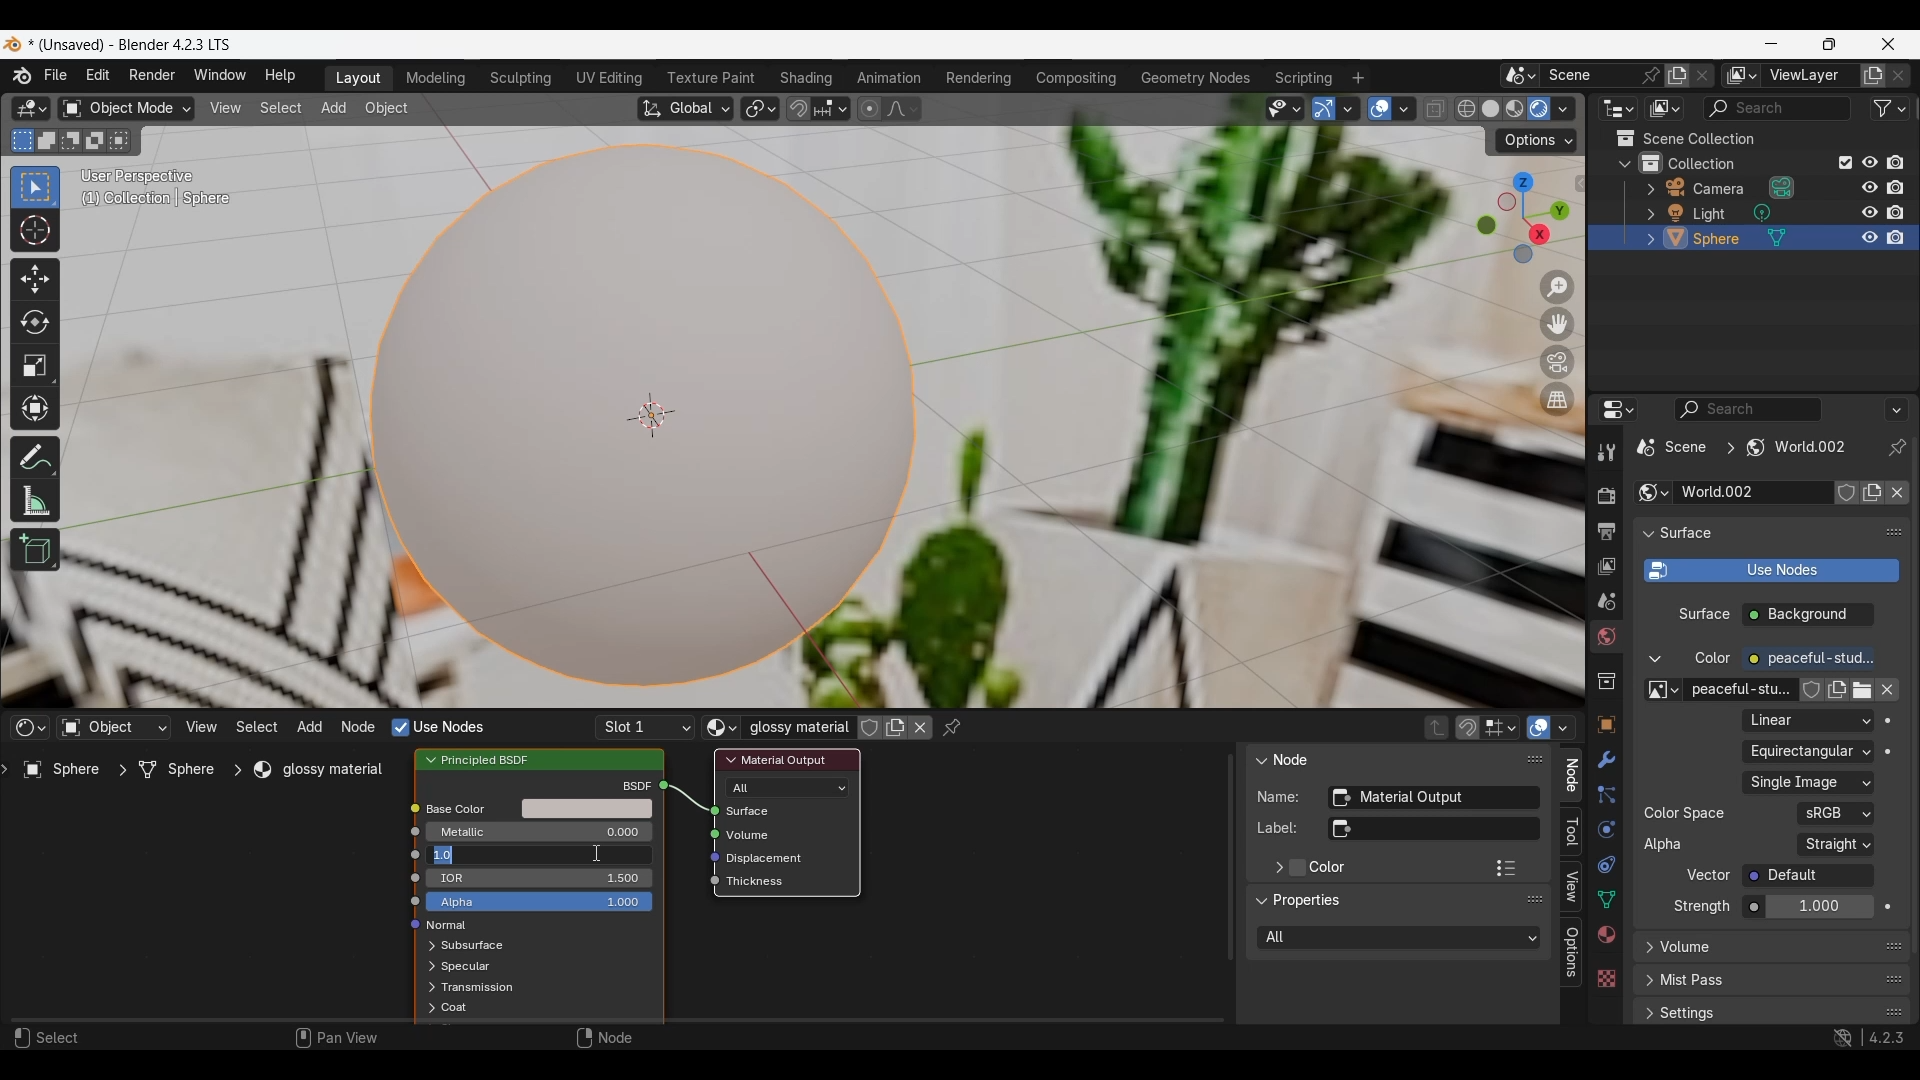 The height and width of the screenshot is (1080, 1920). What do you see at coordinates (702, 833) in the screenshot?
I see `icon` at bounding box center [702, 833].